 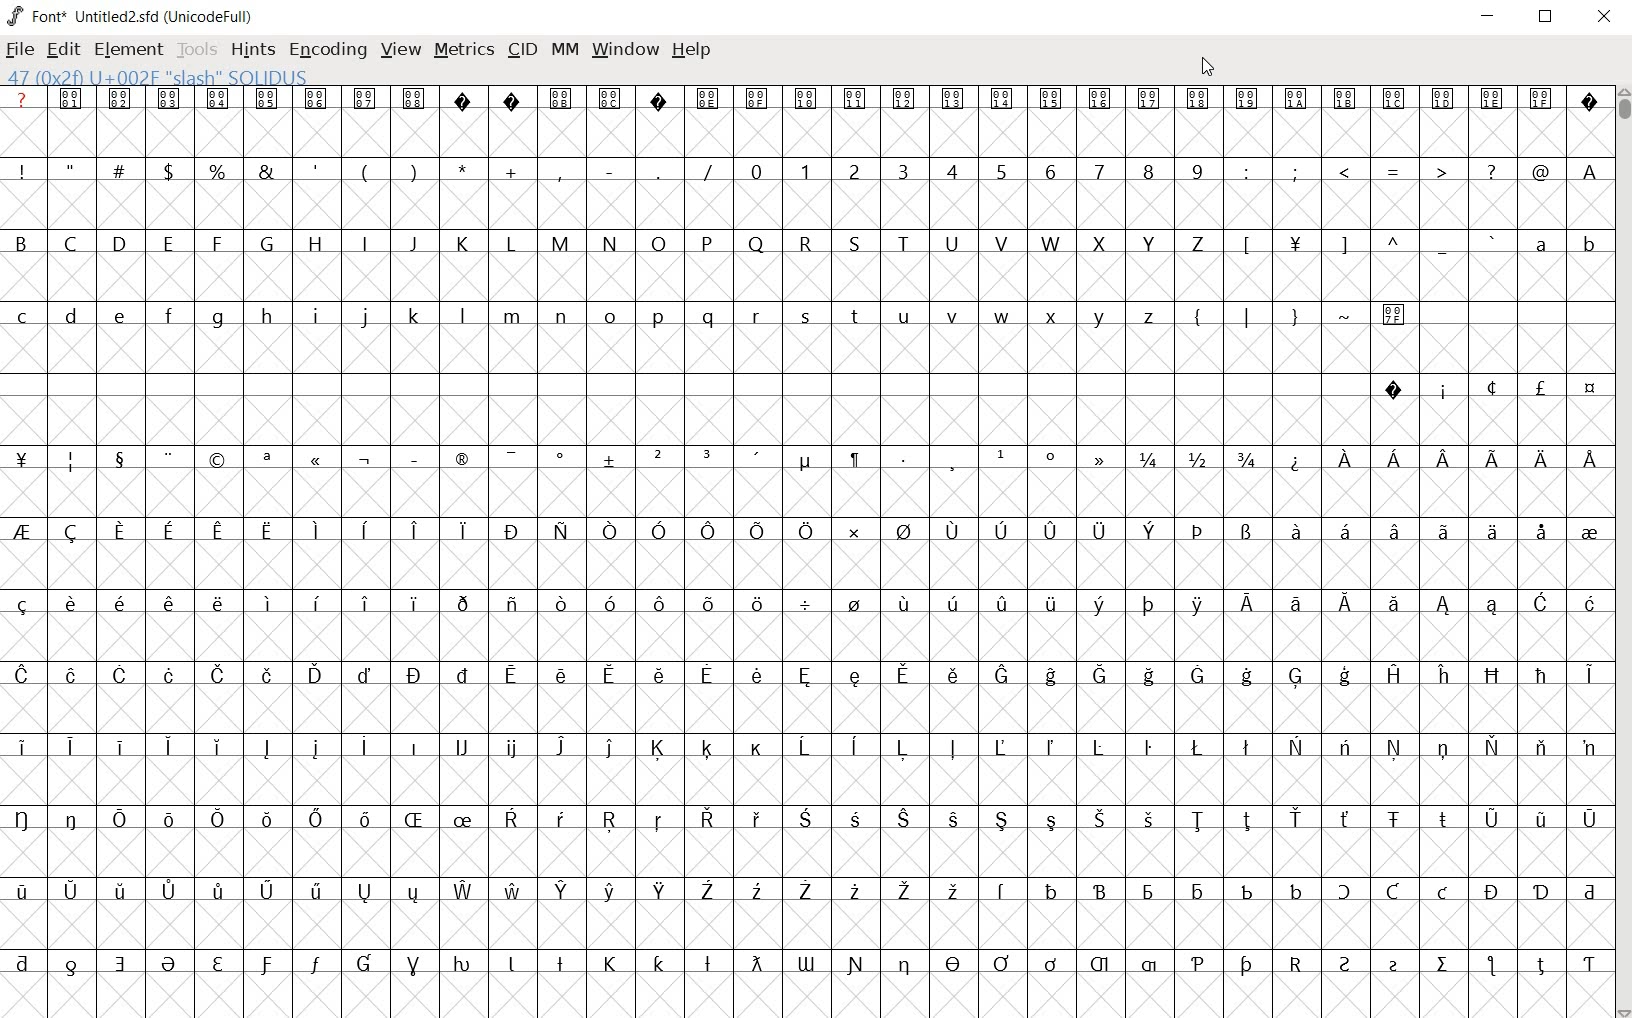 I want to click on , so click(x=803, y=961).